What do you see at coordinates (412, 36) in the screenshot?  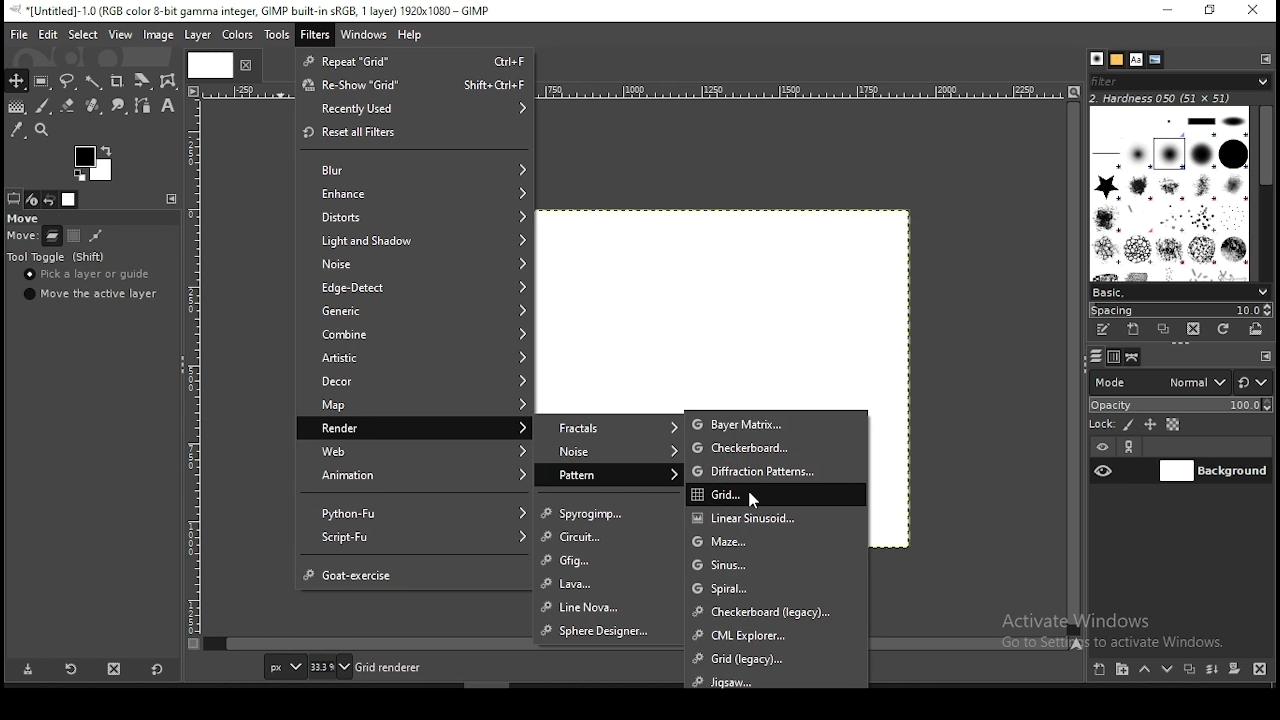 I see `help` at bounding box center [412, 36].